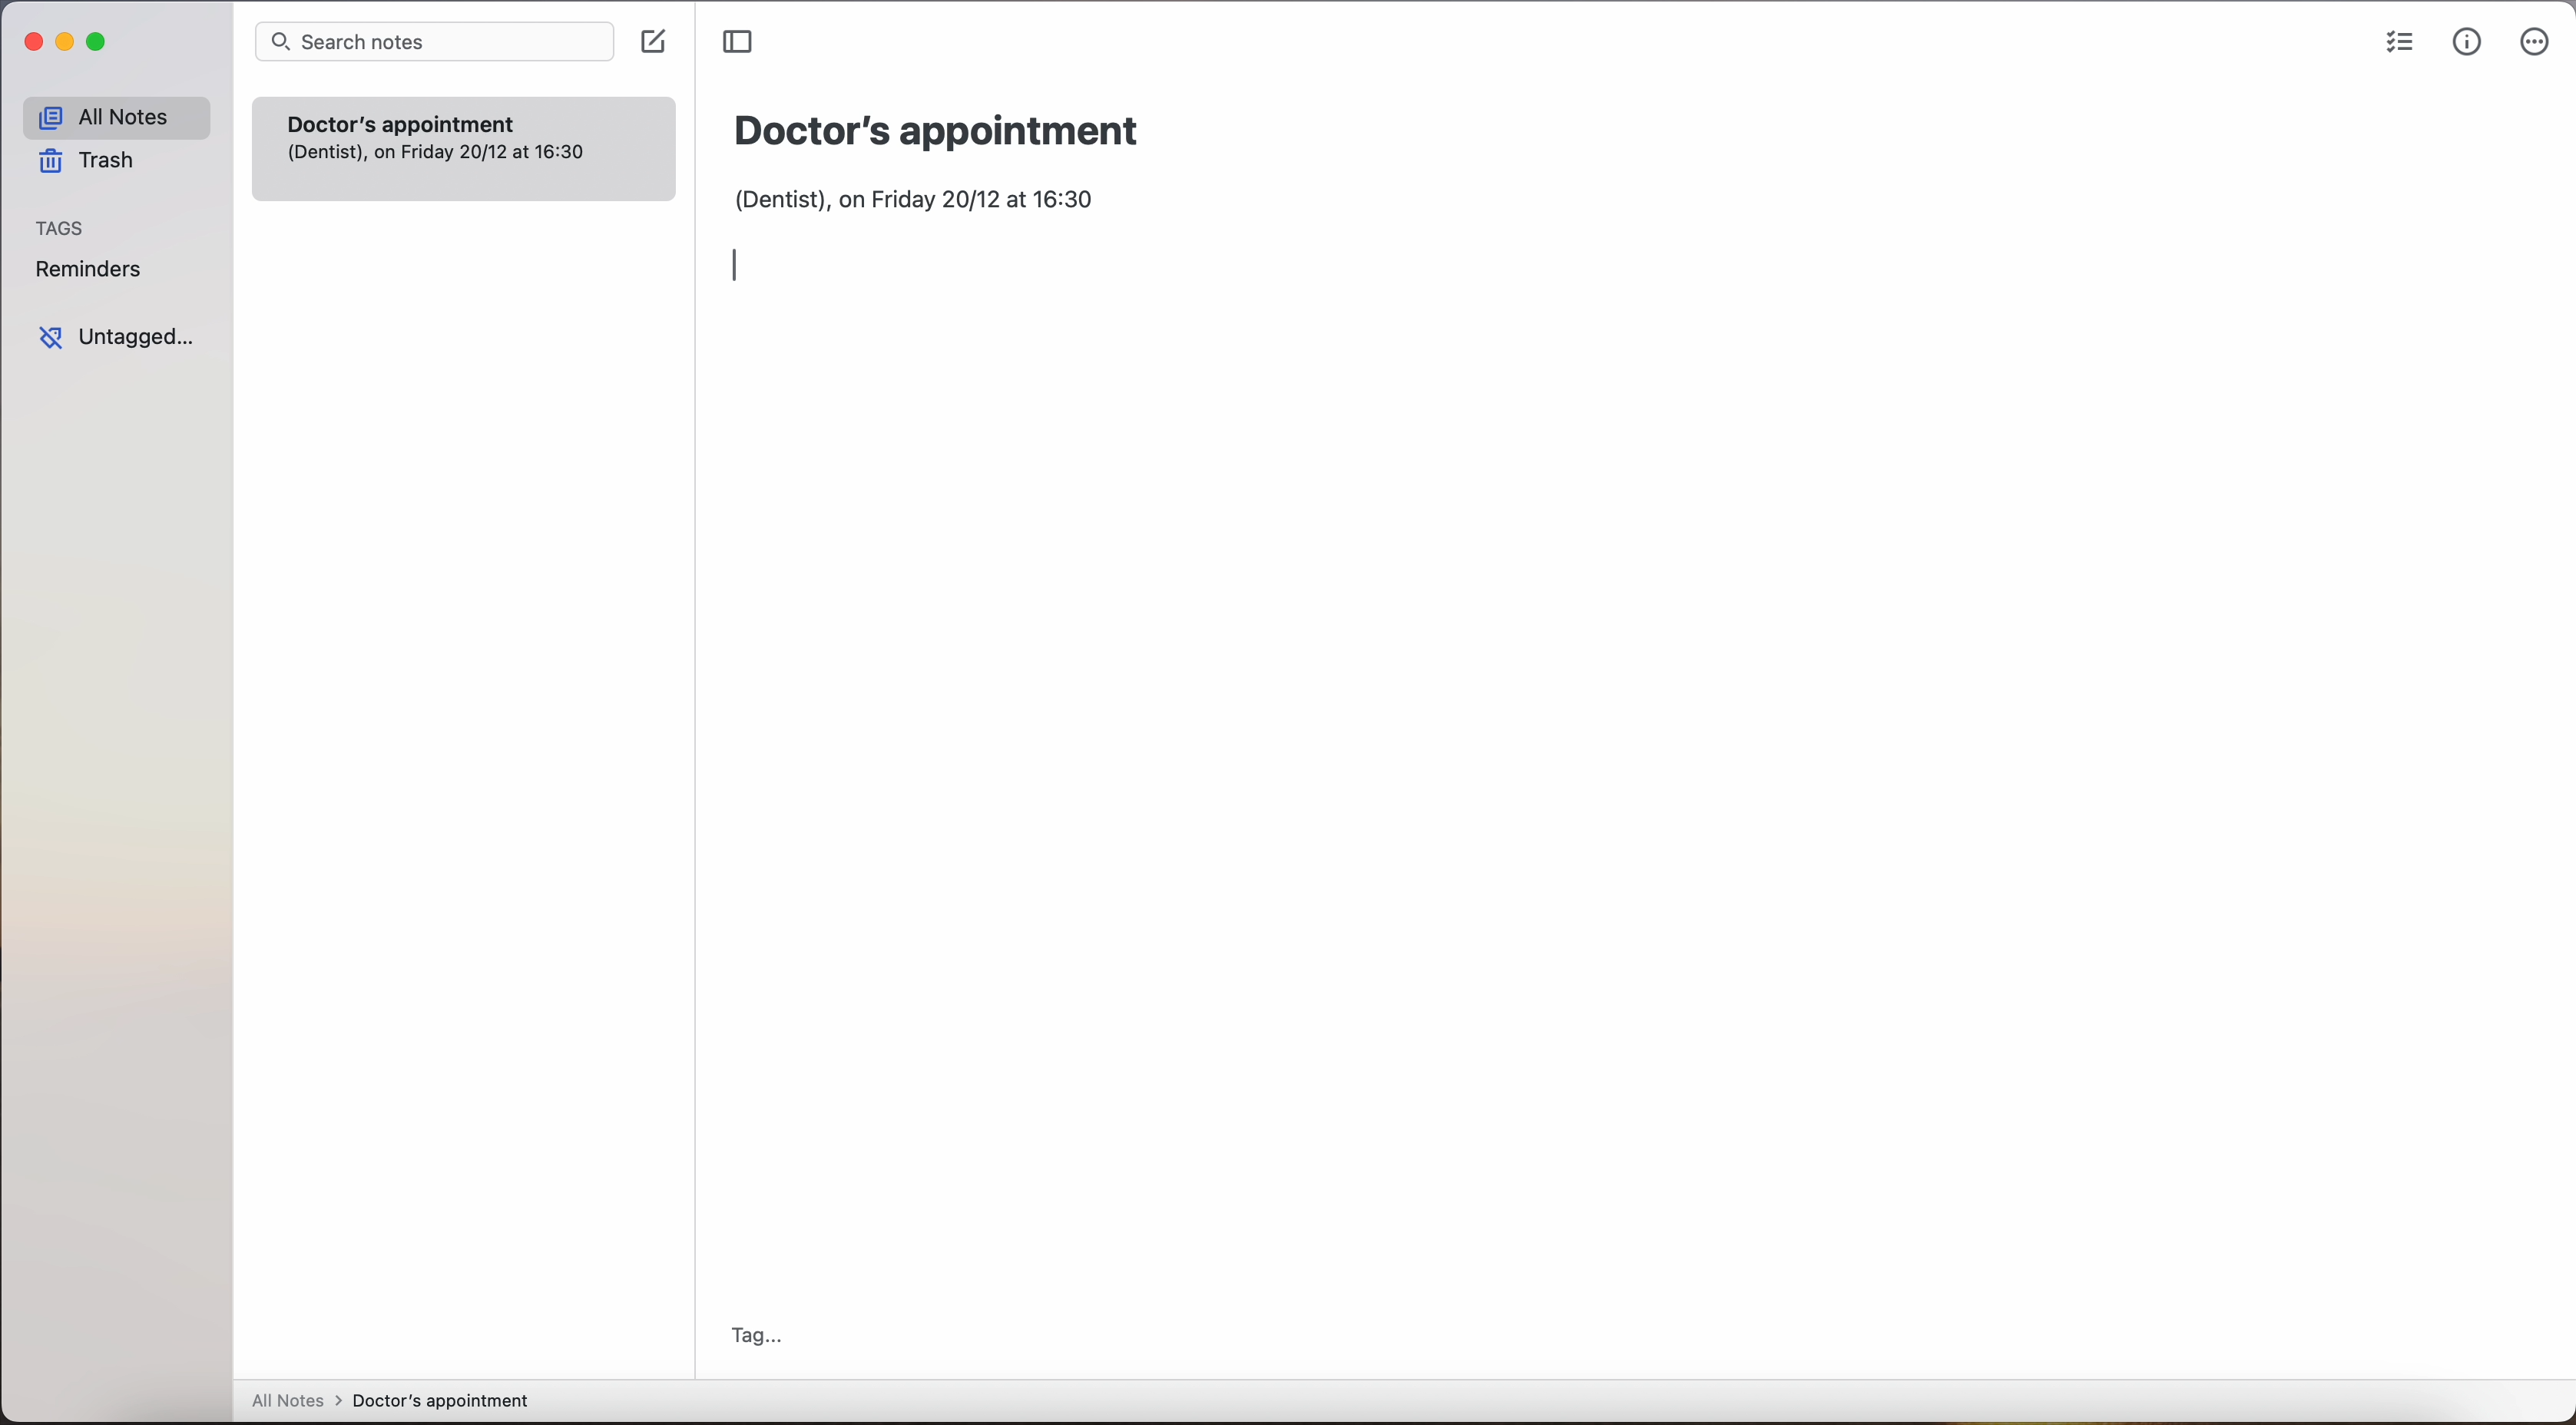  I want to click on search bar, so click(435, 41).